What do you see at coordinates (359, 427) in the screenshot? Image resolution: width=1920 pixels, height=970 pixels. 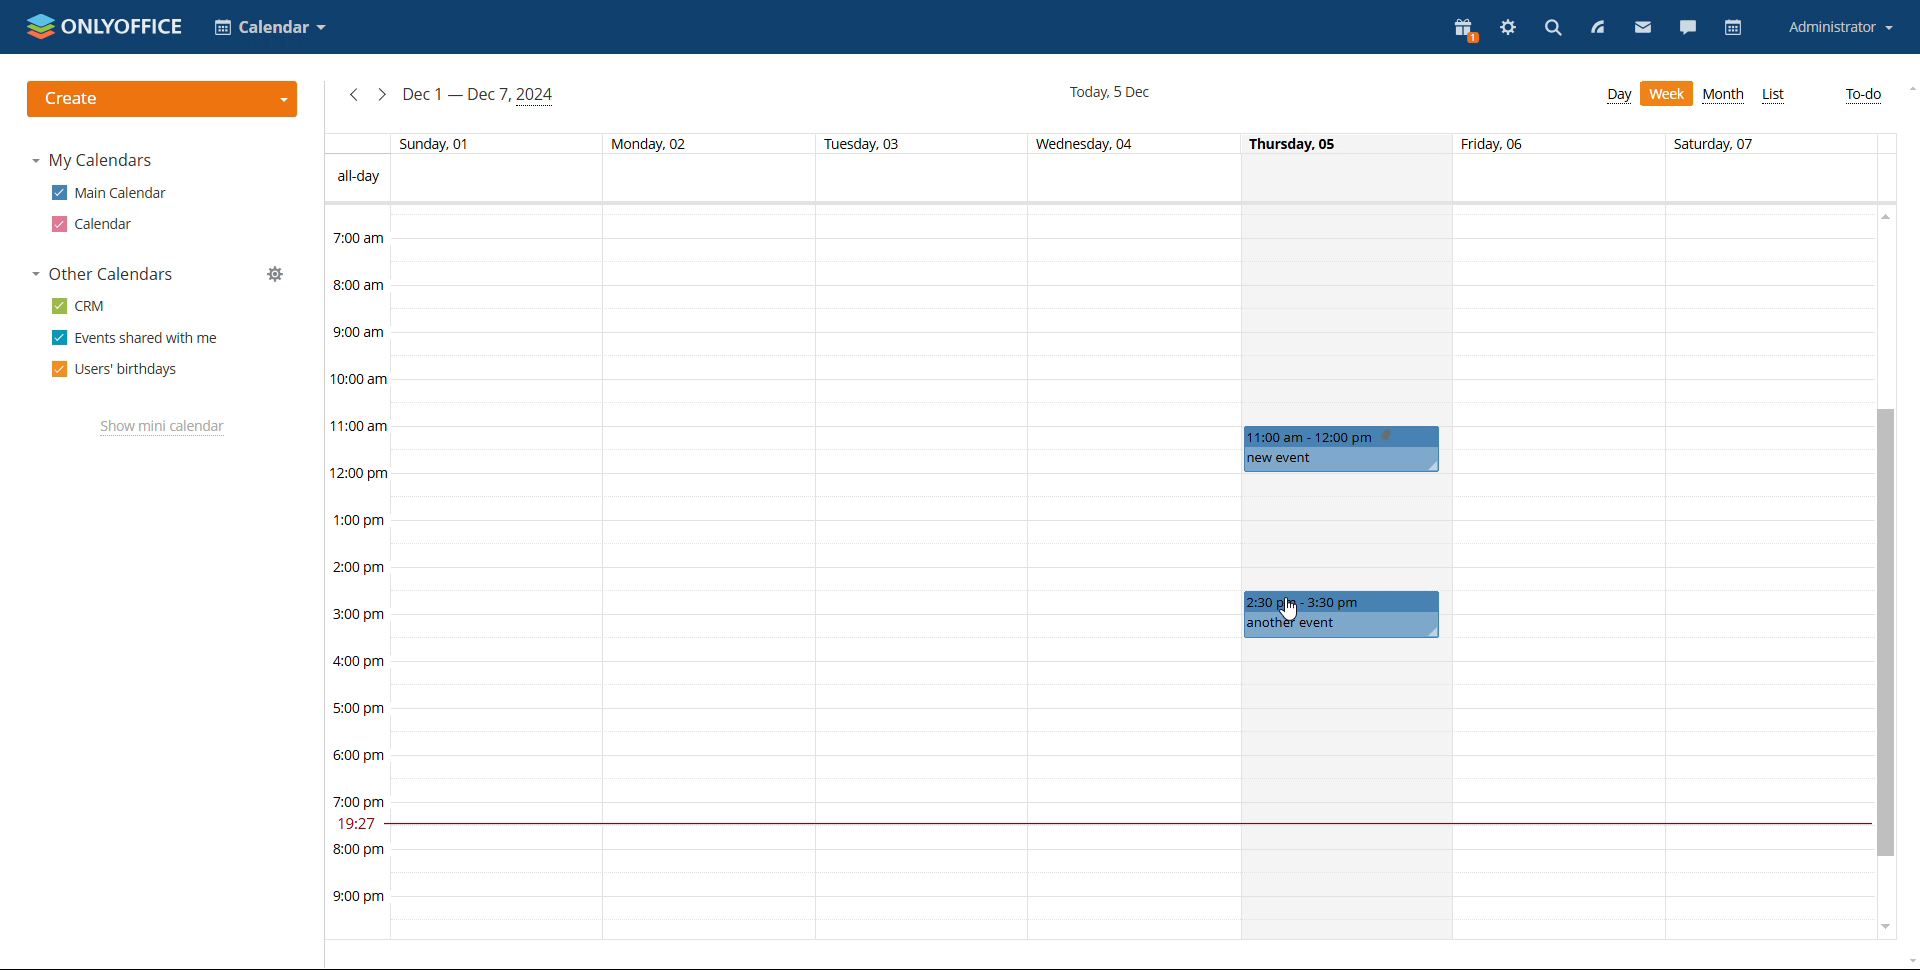 I see `11:00 am` at bounding box center [359, 427].